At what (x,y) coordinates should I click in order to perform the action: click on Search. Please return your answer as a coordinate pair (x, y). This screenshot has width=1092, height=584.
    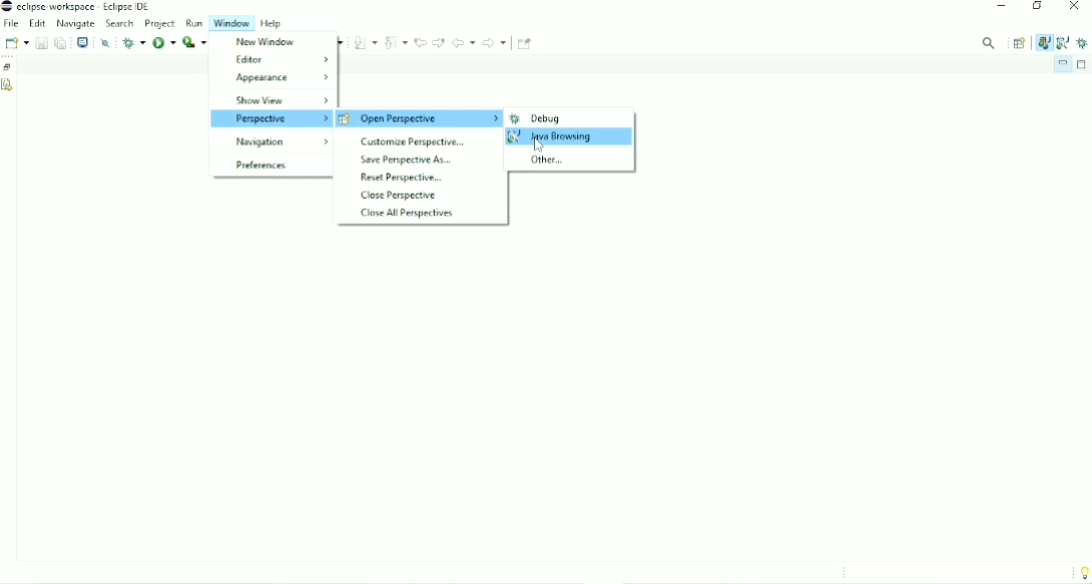
    Looking at the image, I should click on (120, 23).